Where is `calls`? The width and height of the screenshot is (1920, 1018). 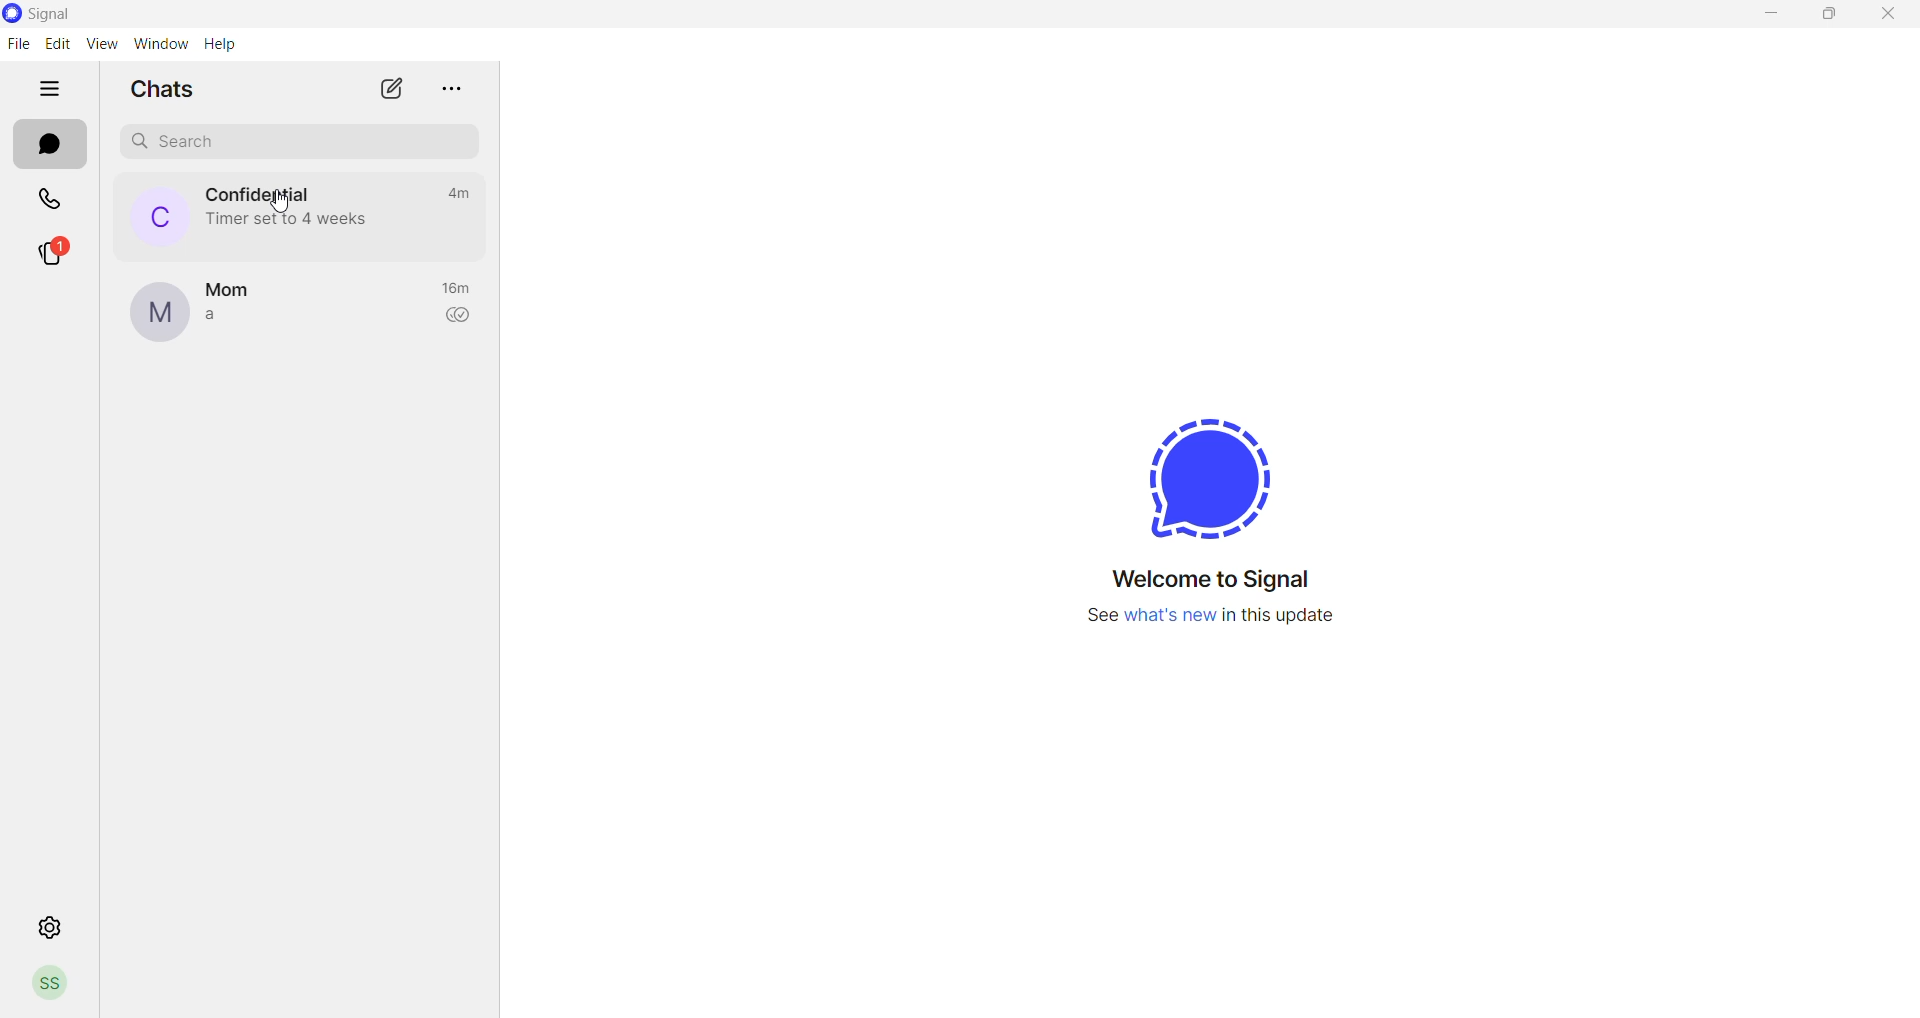
calls is located at coordinates (49, 199).